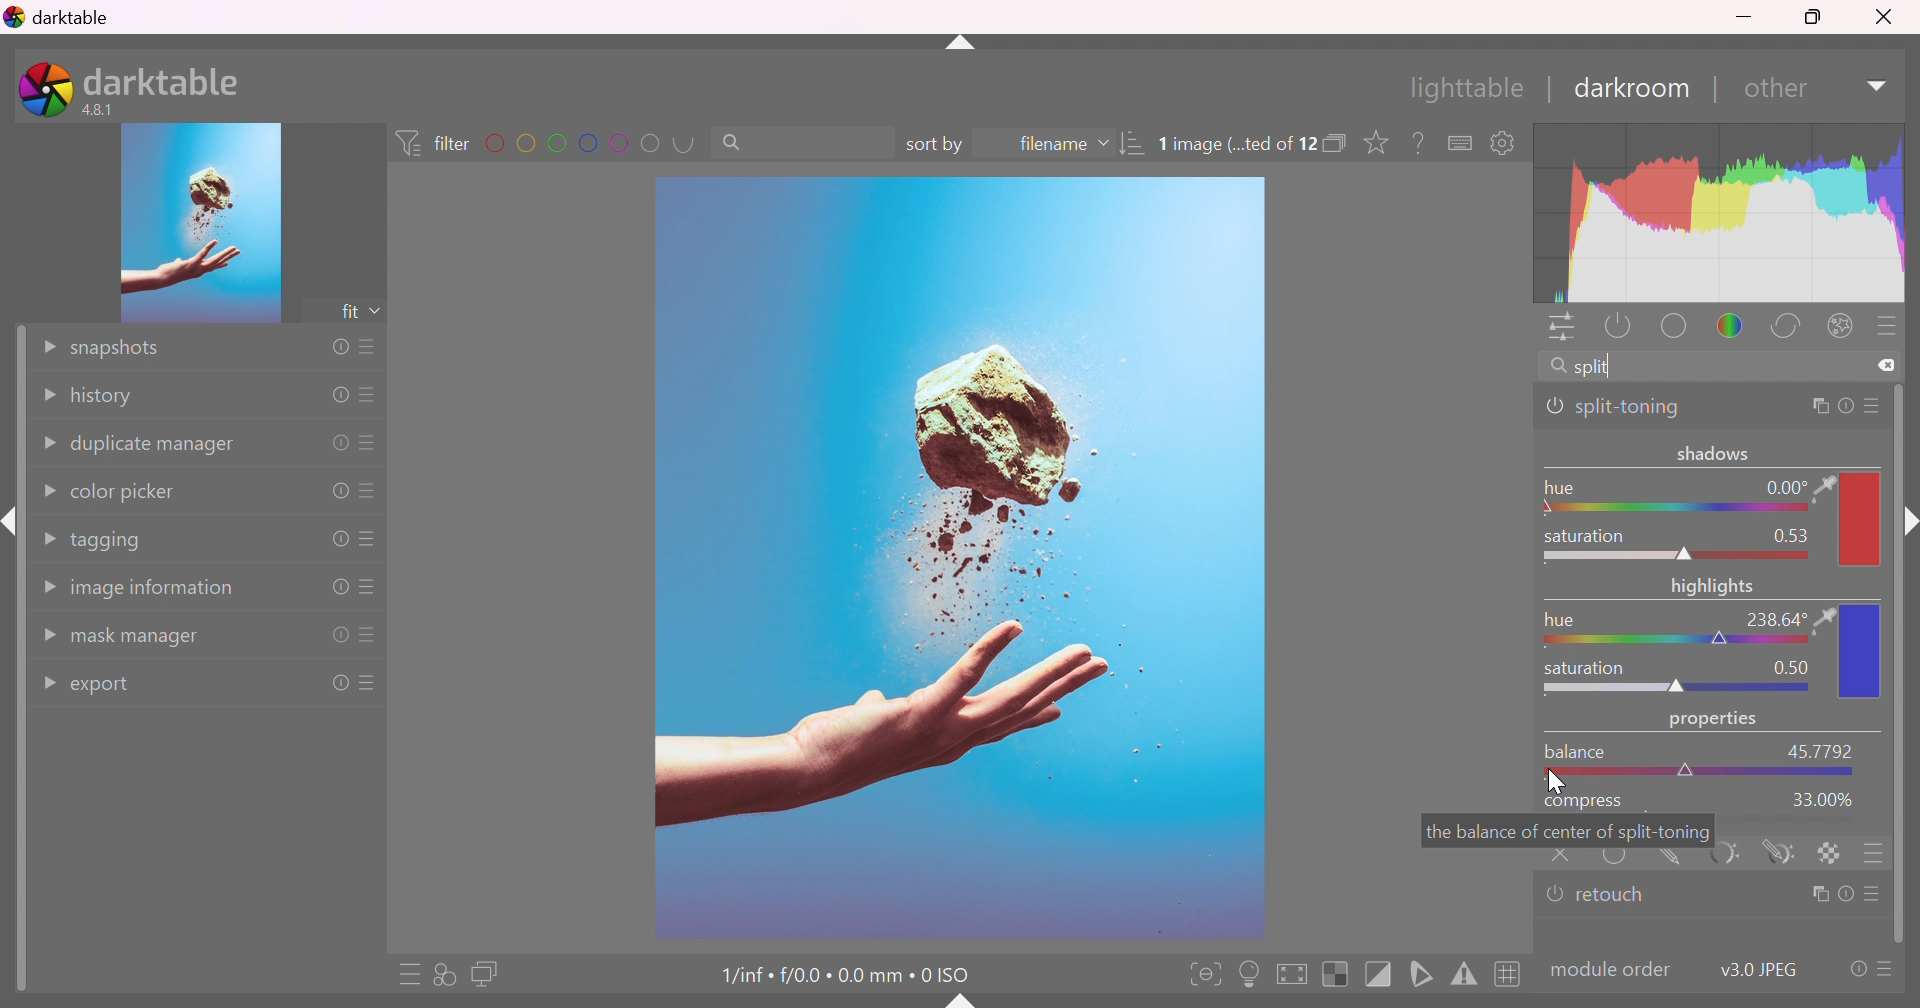  What do you see at coordinates (1829, 854) in the screenshot?
I see `rastor marks` at bounding box center [1829, 854].